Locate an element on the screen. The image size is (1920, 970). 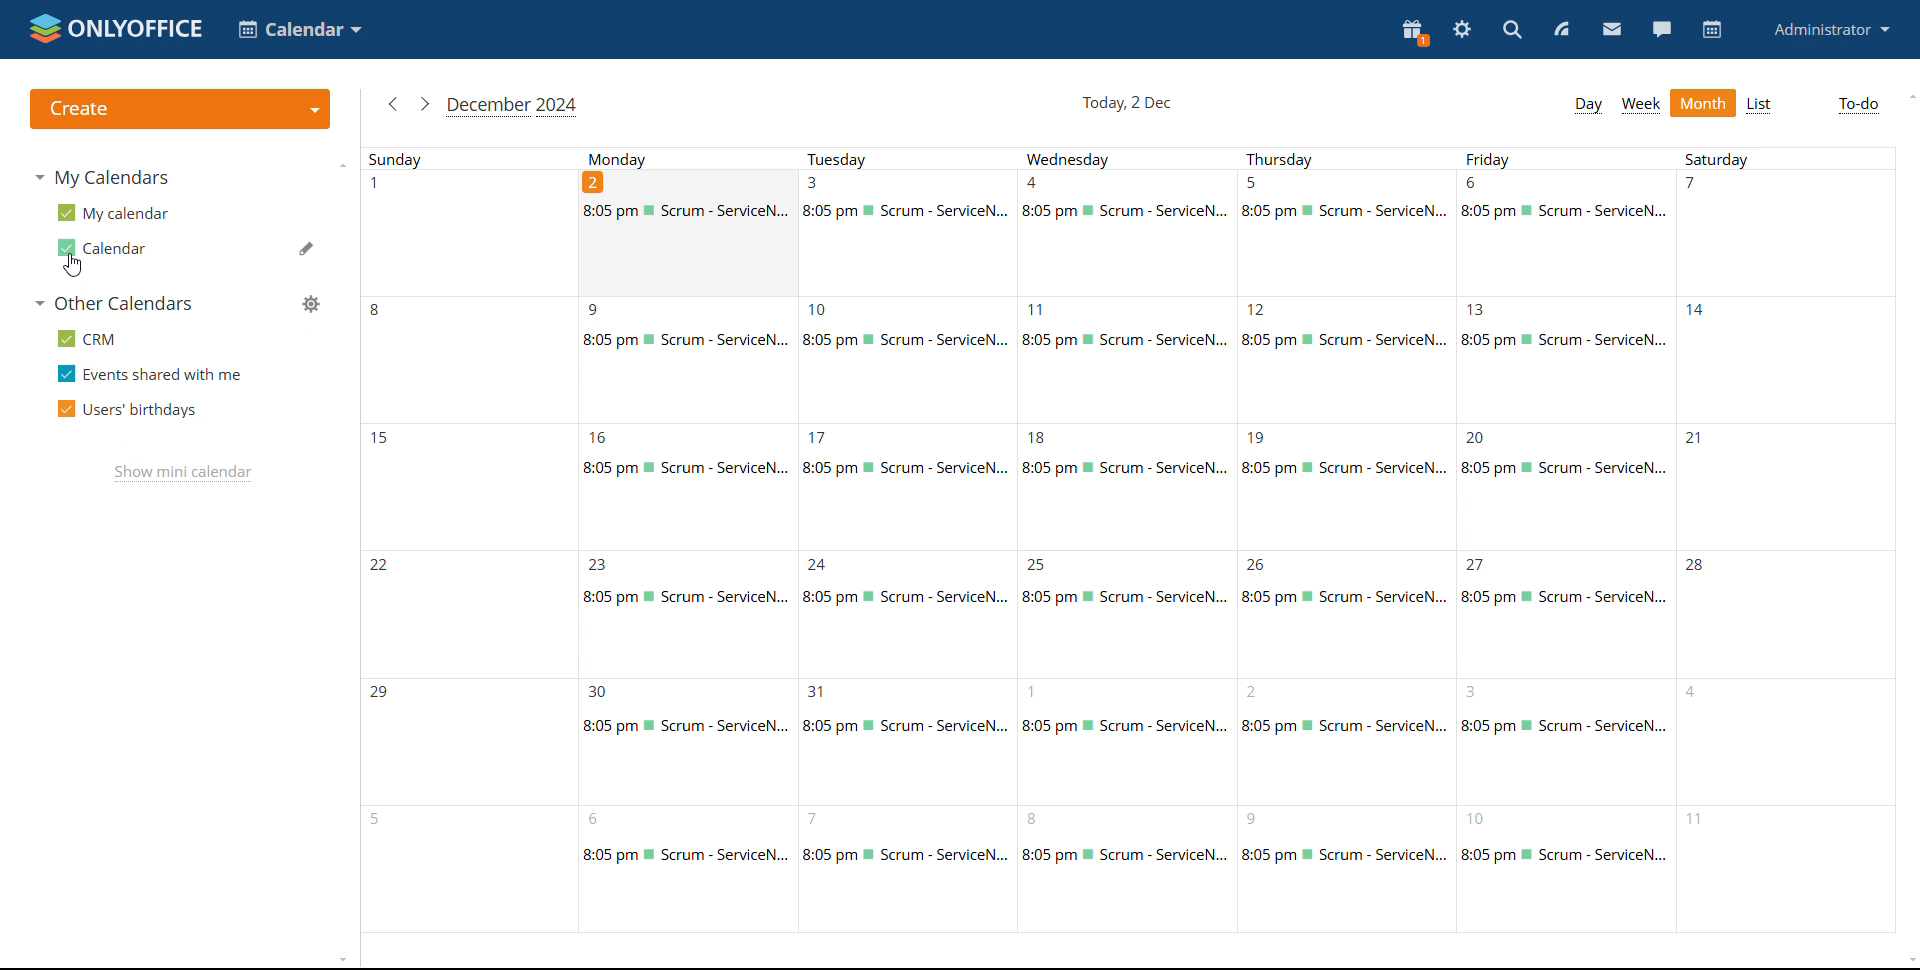
current date is located at coordinates (1125, 104).